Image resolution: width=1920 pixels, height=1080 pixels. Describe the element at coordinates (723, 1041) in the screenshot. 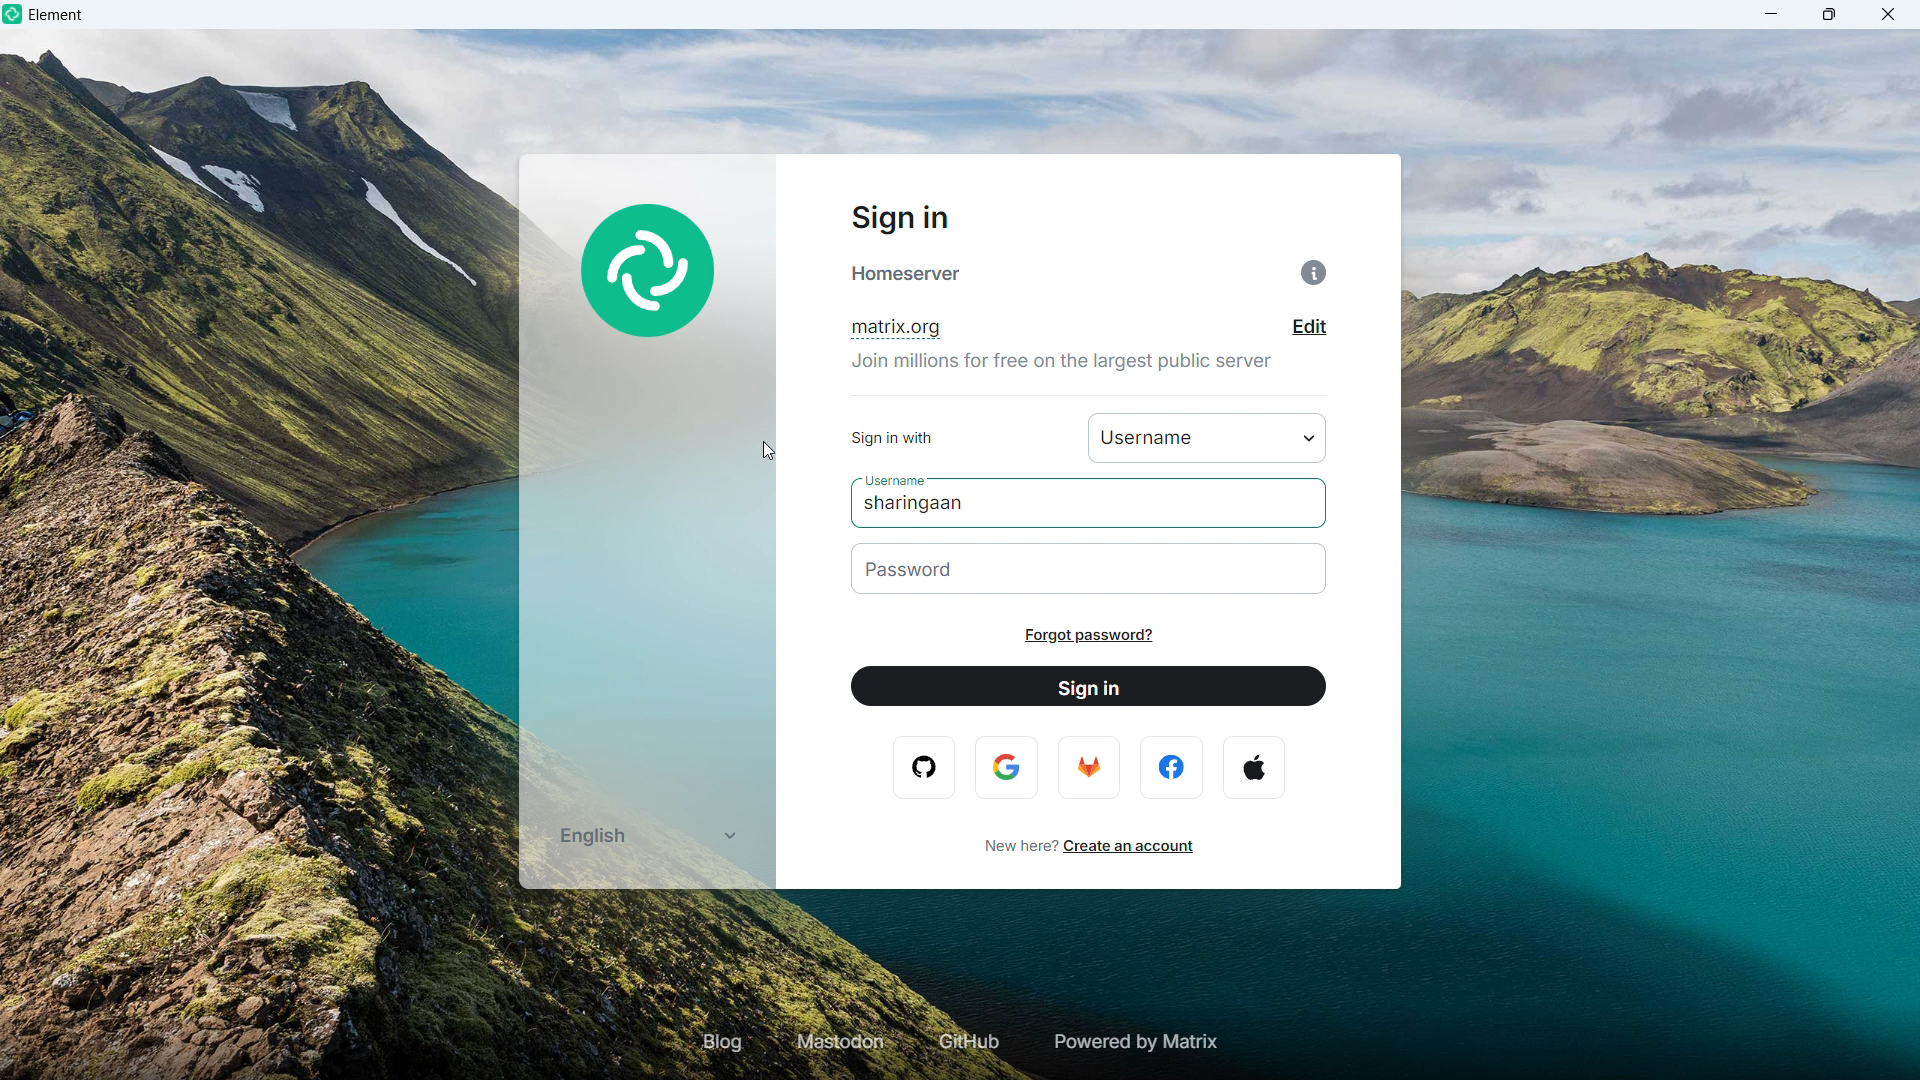

I see `Blog ` at that location.